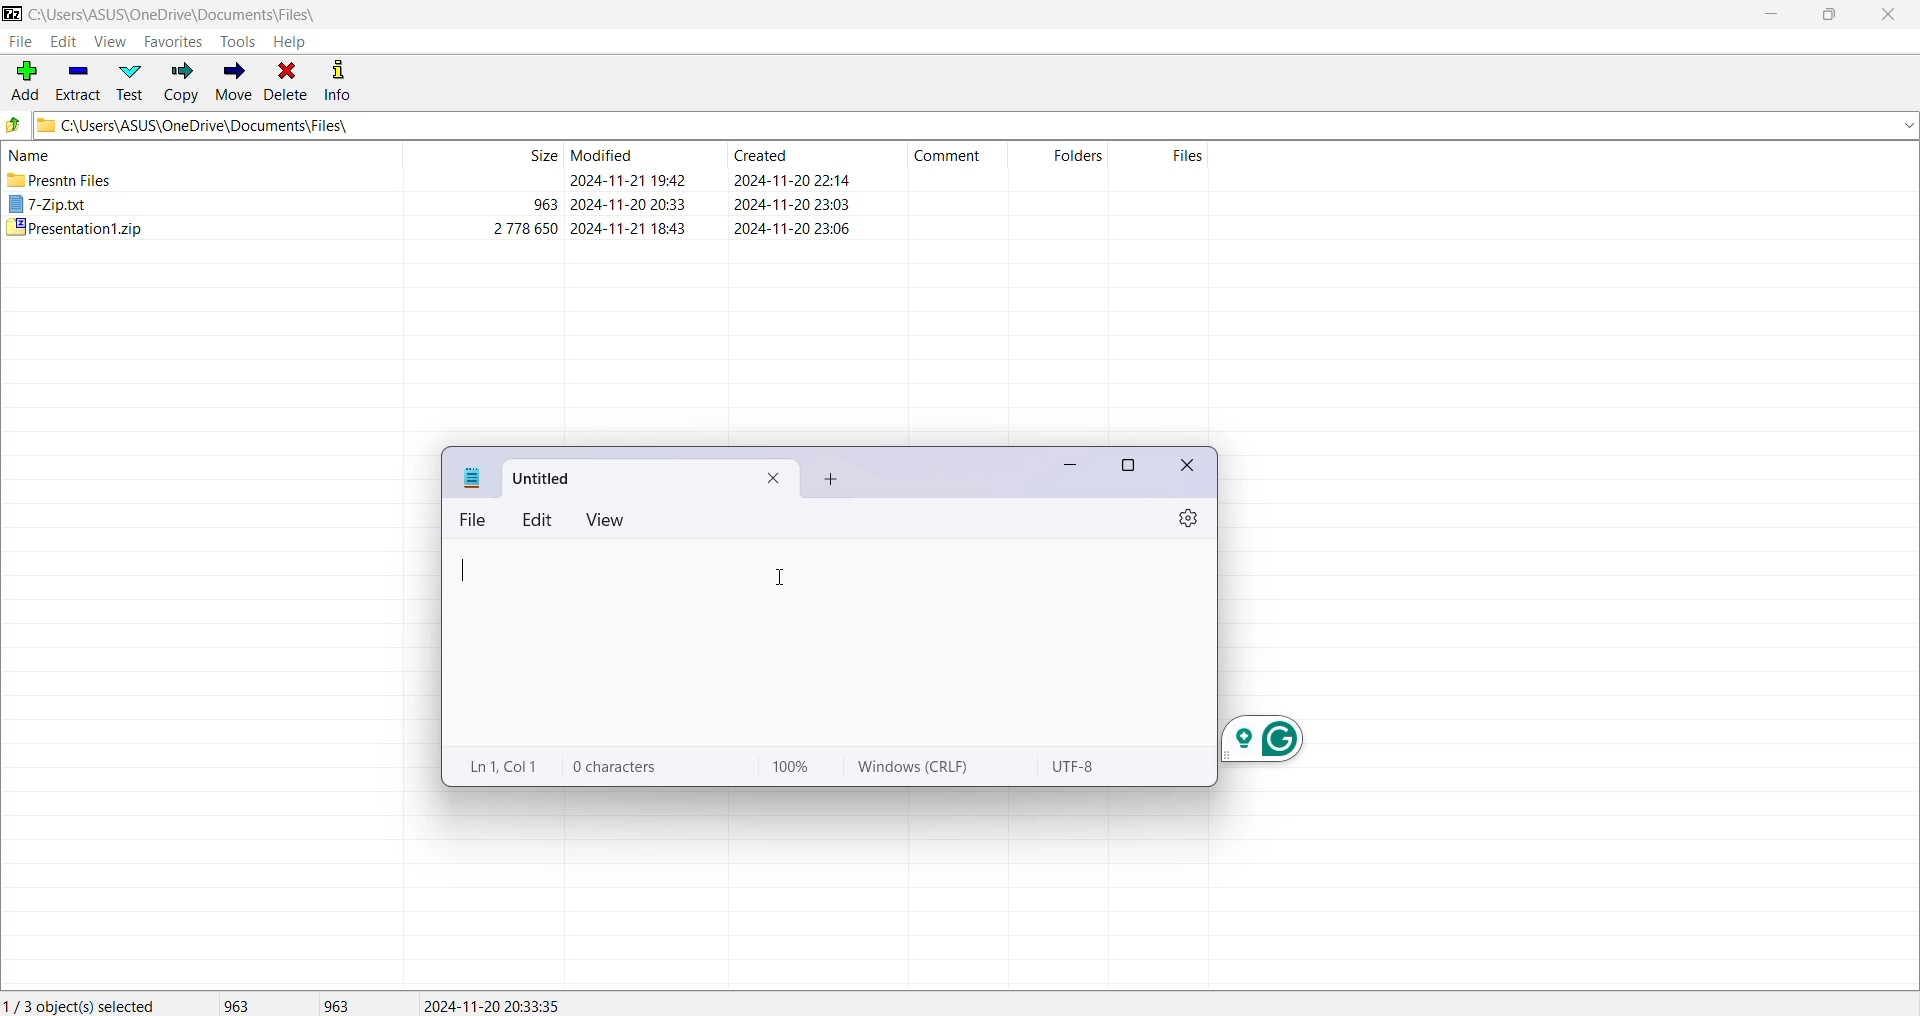  I want to click on Favorites, so click(175, 42).